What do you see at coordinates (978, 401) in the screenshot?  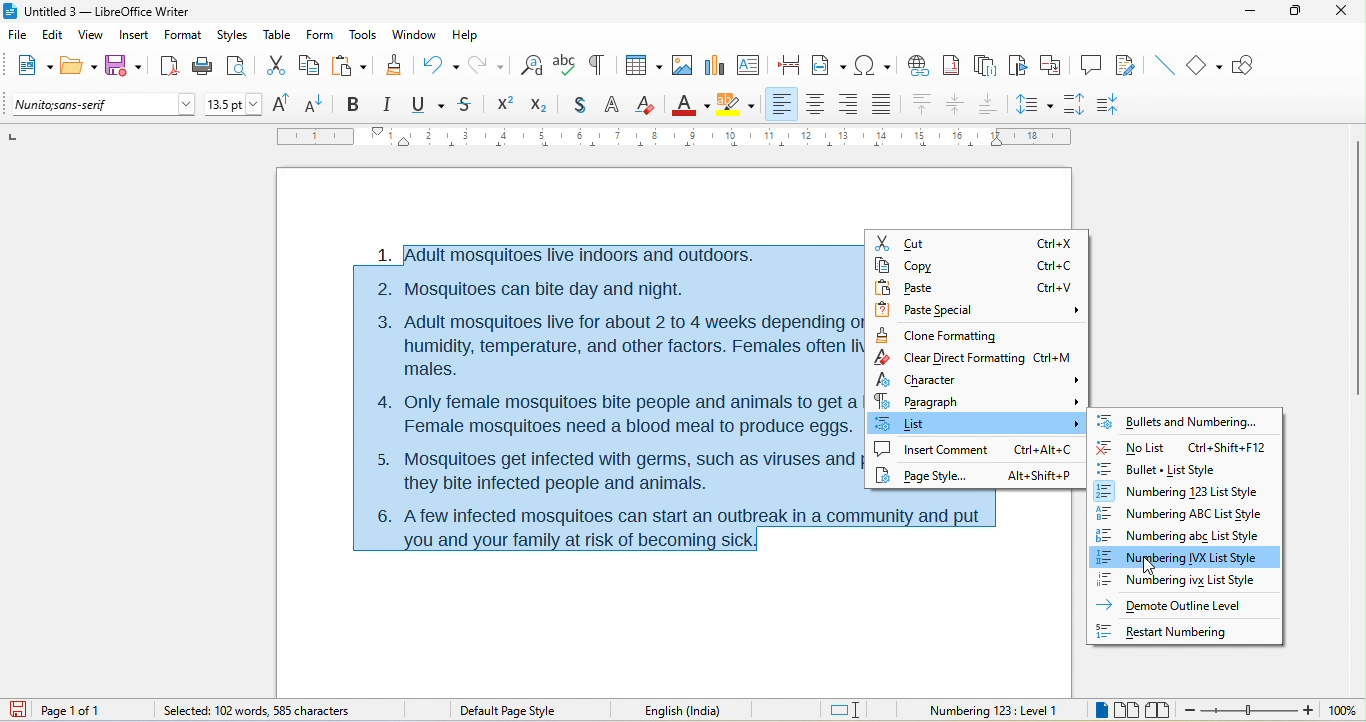 I see `paragraph` at bounding box center [978, 401].